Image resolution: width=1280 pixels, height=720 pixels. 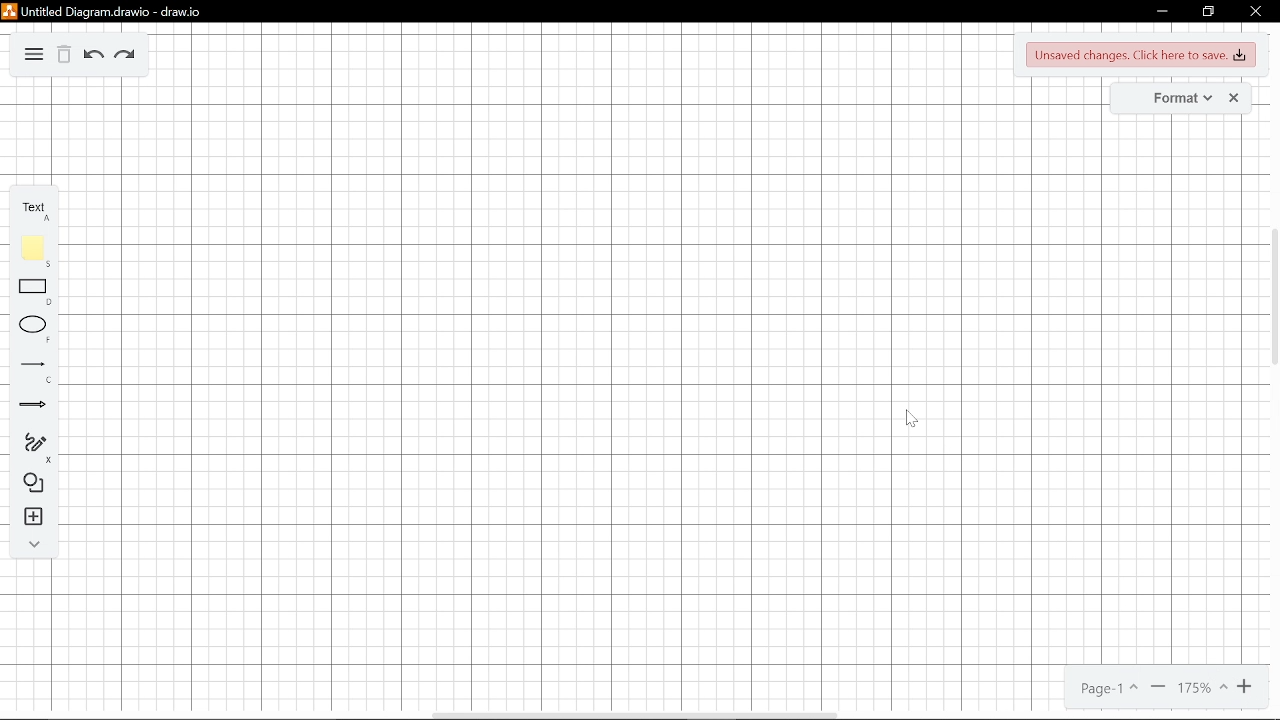 What do you see at coordinates (28, 292) in the screenshot?
I see `rectangle` at bounding box center [28, 292].